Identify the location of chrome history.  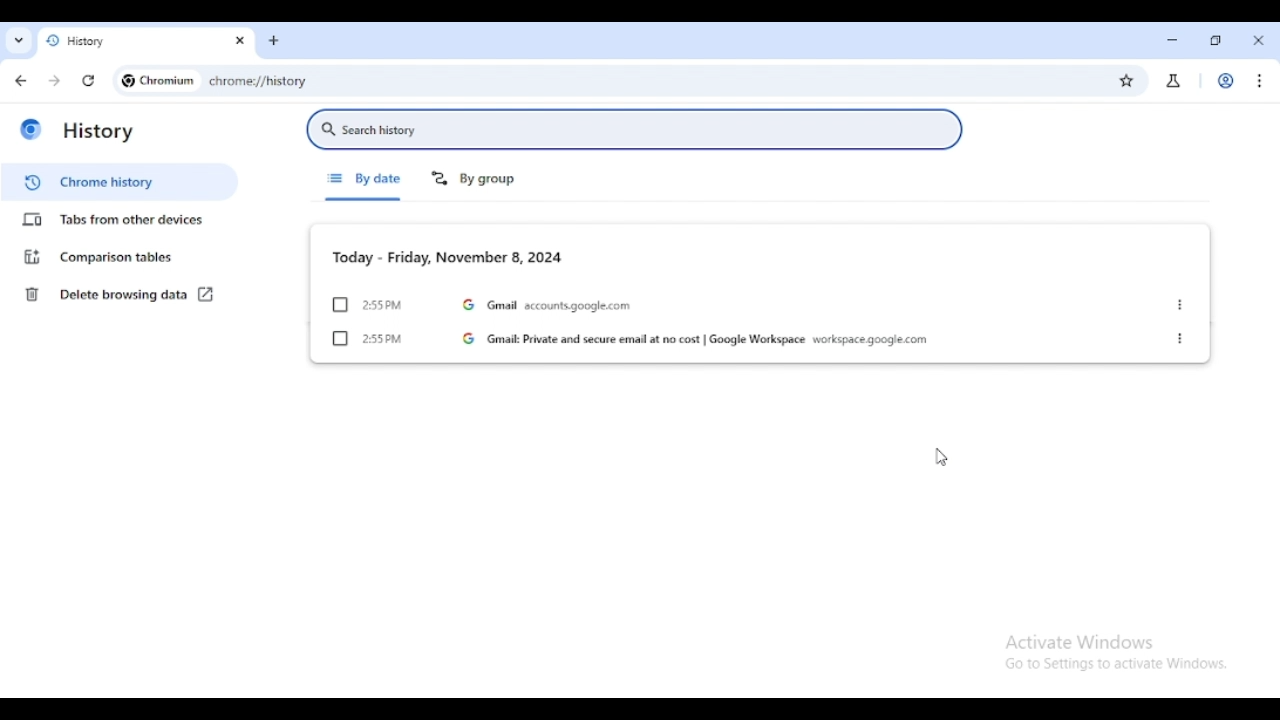
(117, 182).